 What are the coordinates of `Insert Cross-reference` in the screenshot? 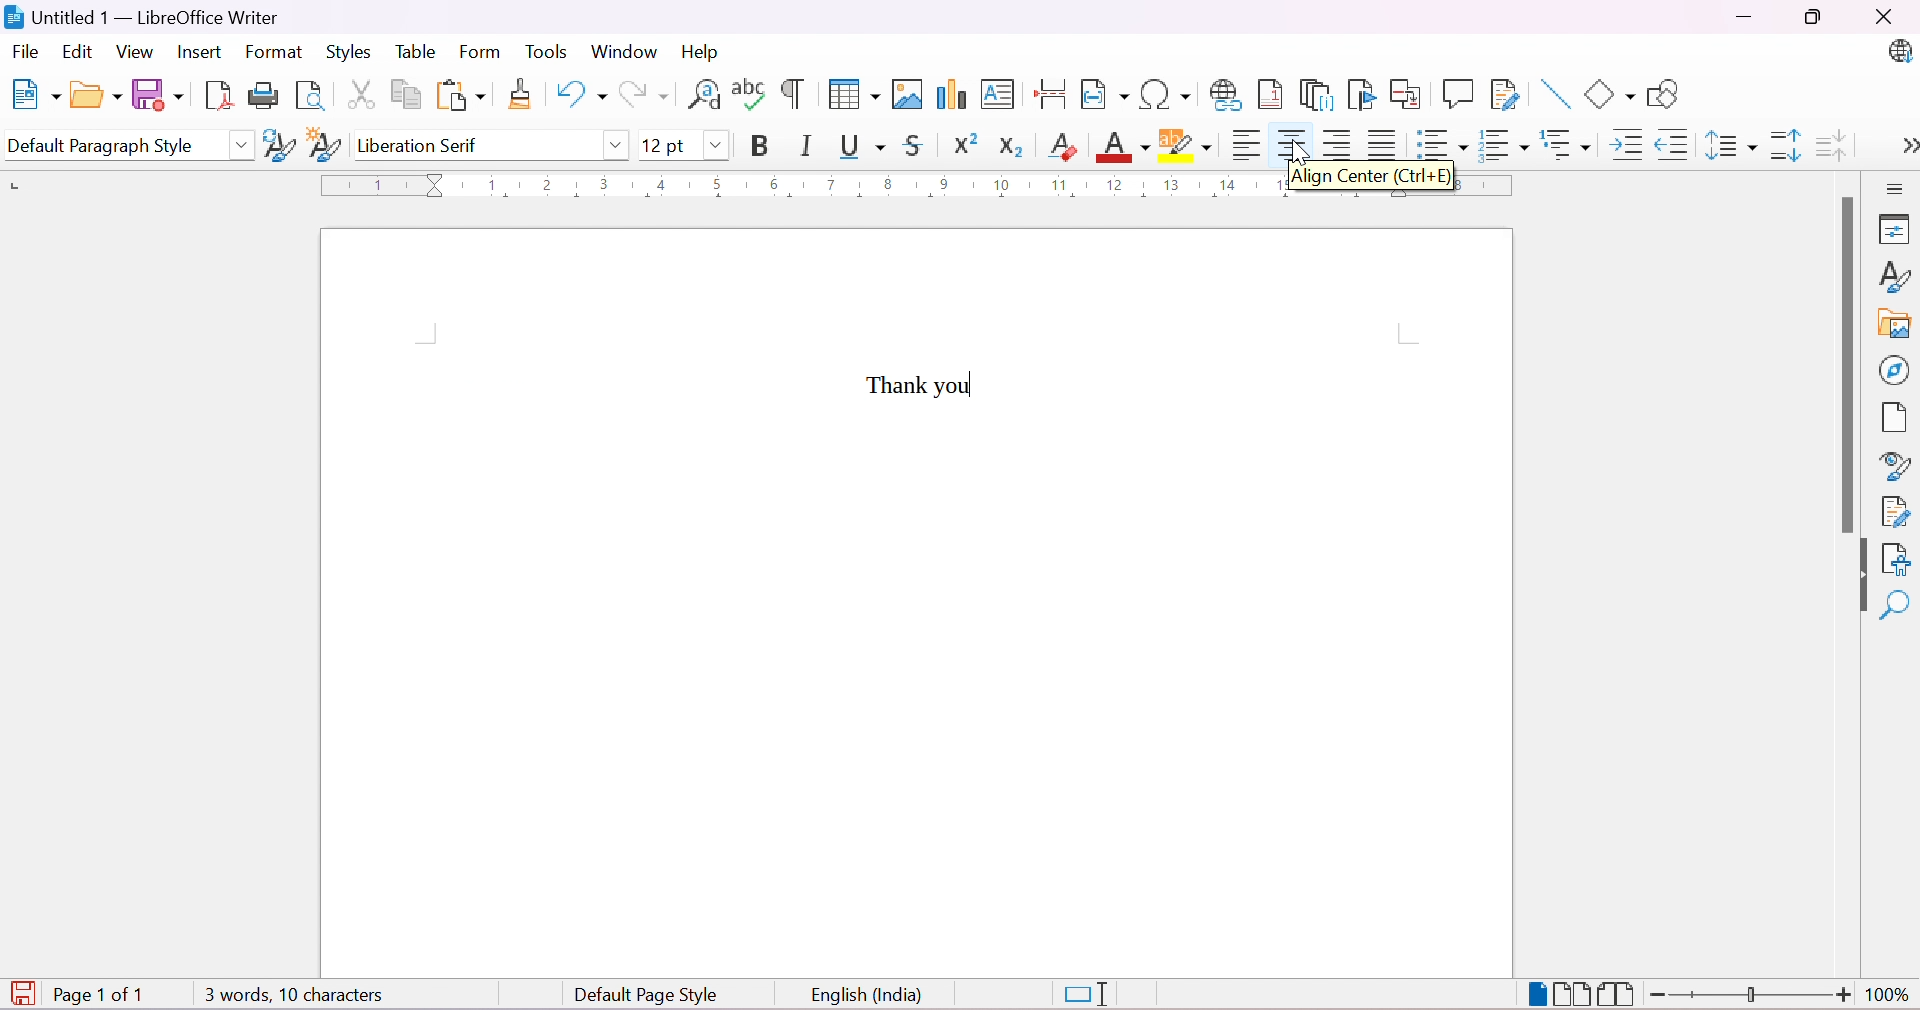 It's located at (1406, 95).